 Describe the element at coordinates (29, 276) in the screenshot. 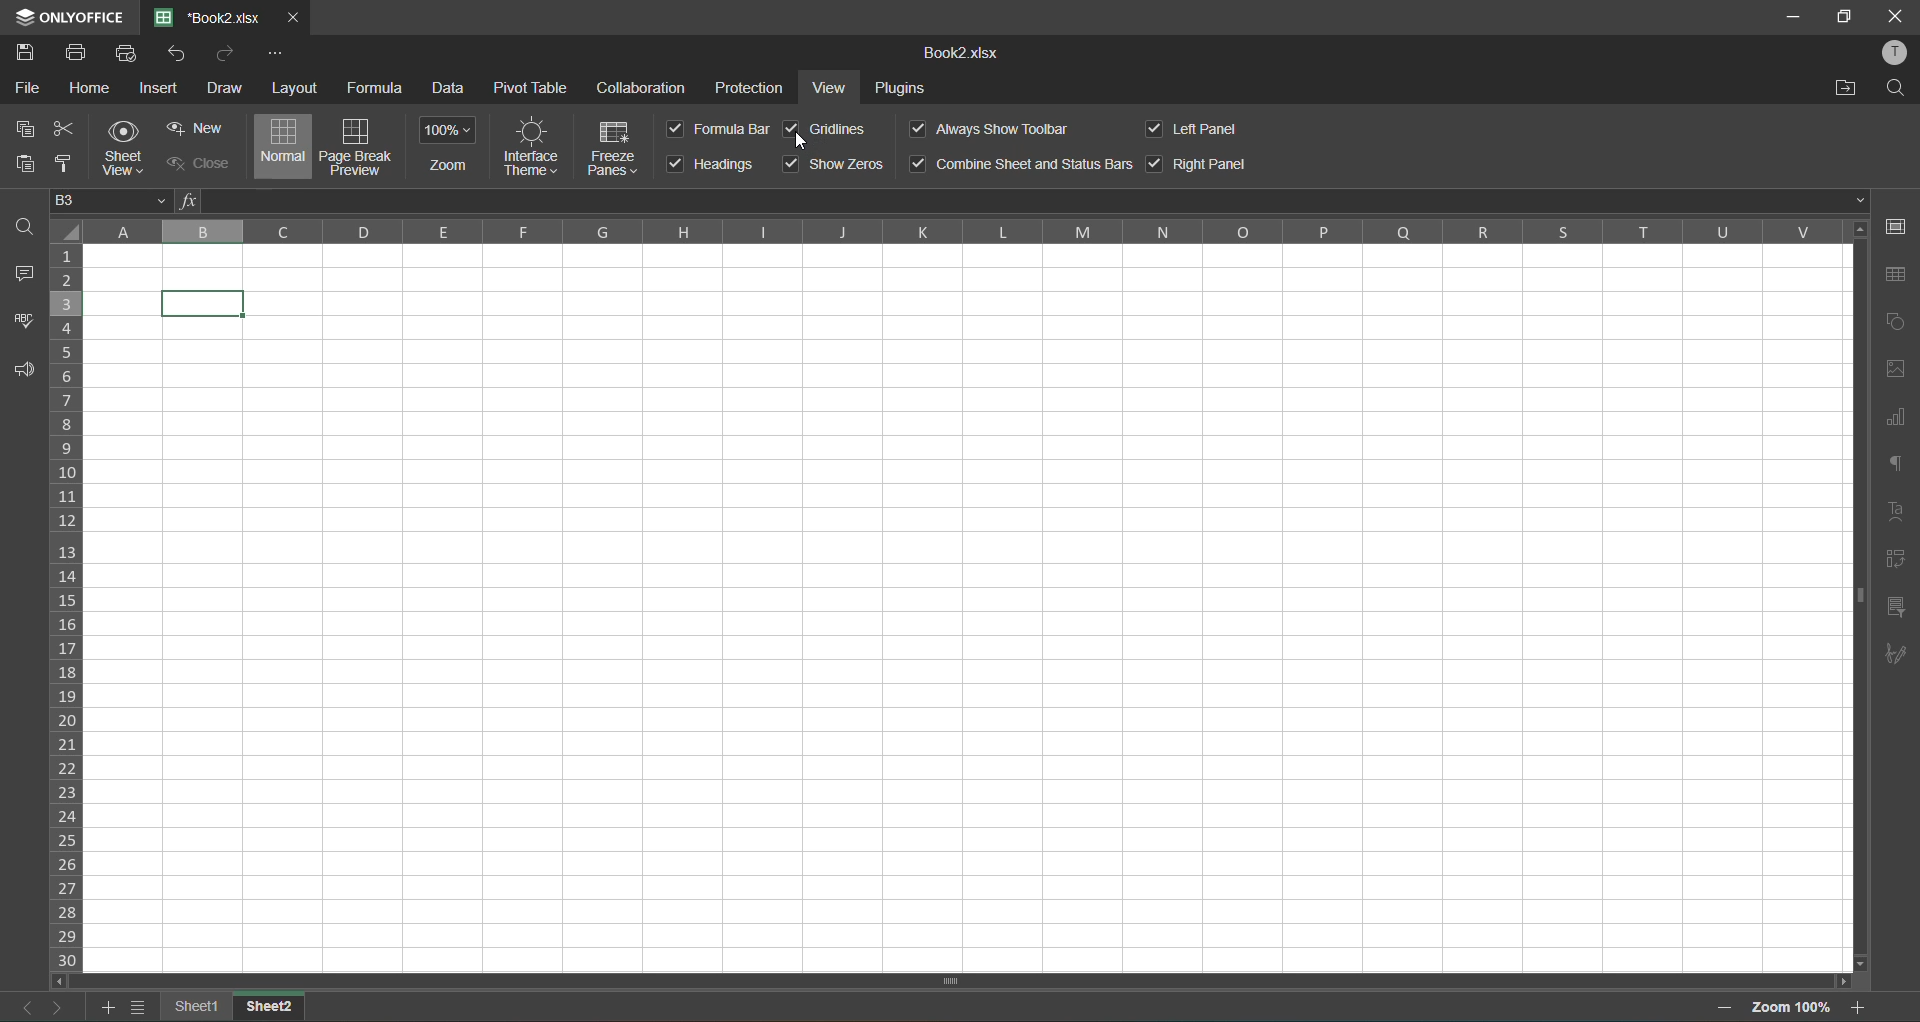

I see `comments` at that location.